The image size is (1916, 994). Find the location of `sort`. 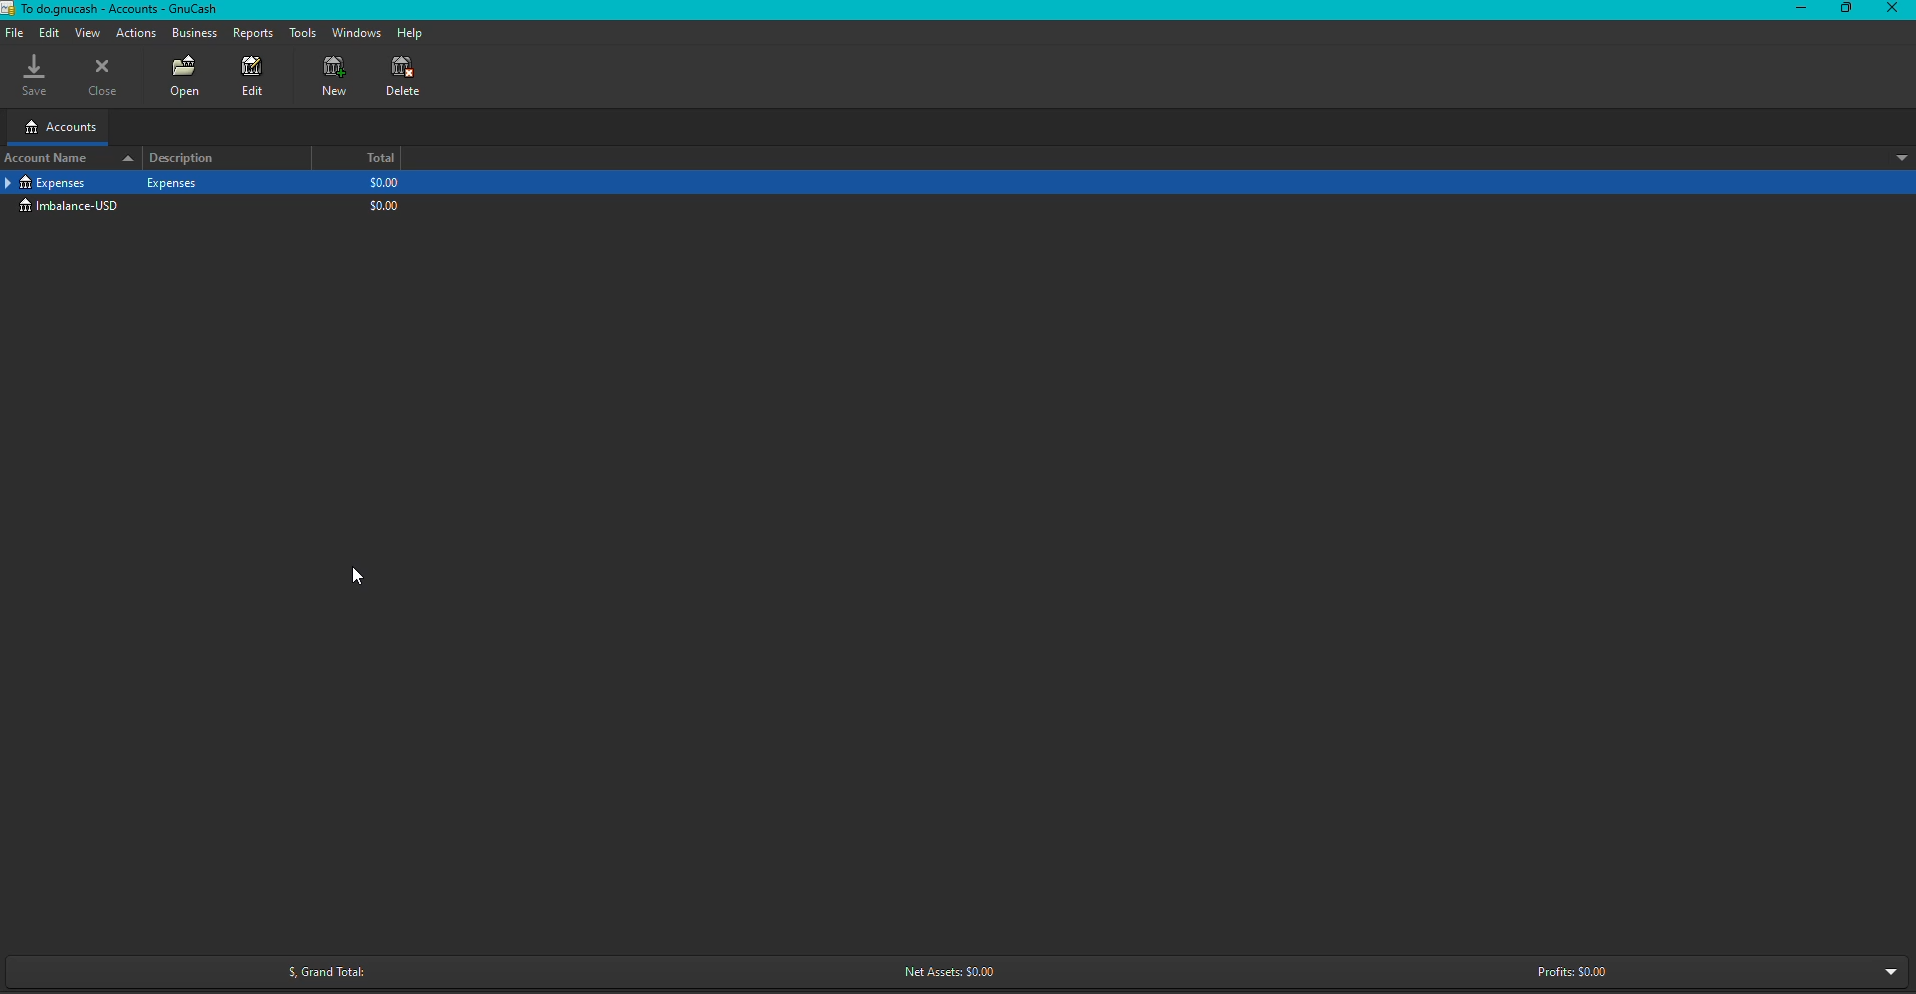

sort is located at coordinates (1894, 157).